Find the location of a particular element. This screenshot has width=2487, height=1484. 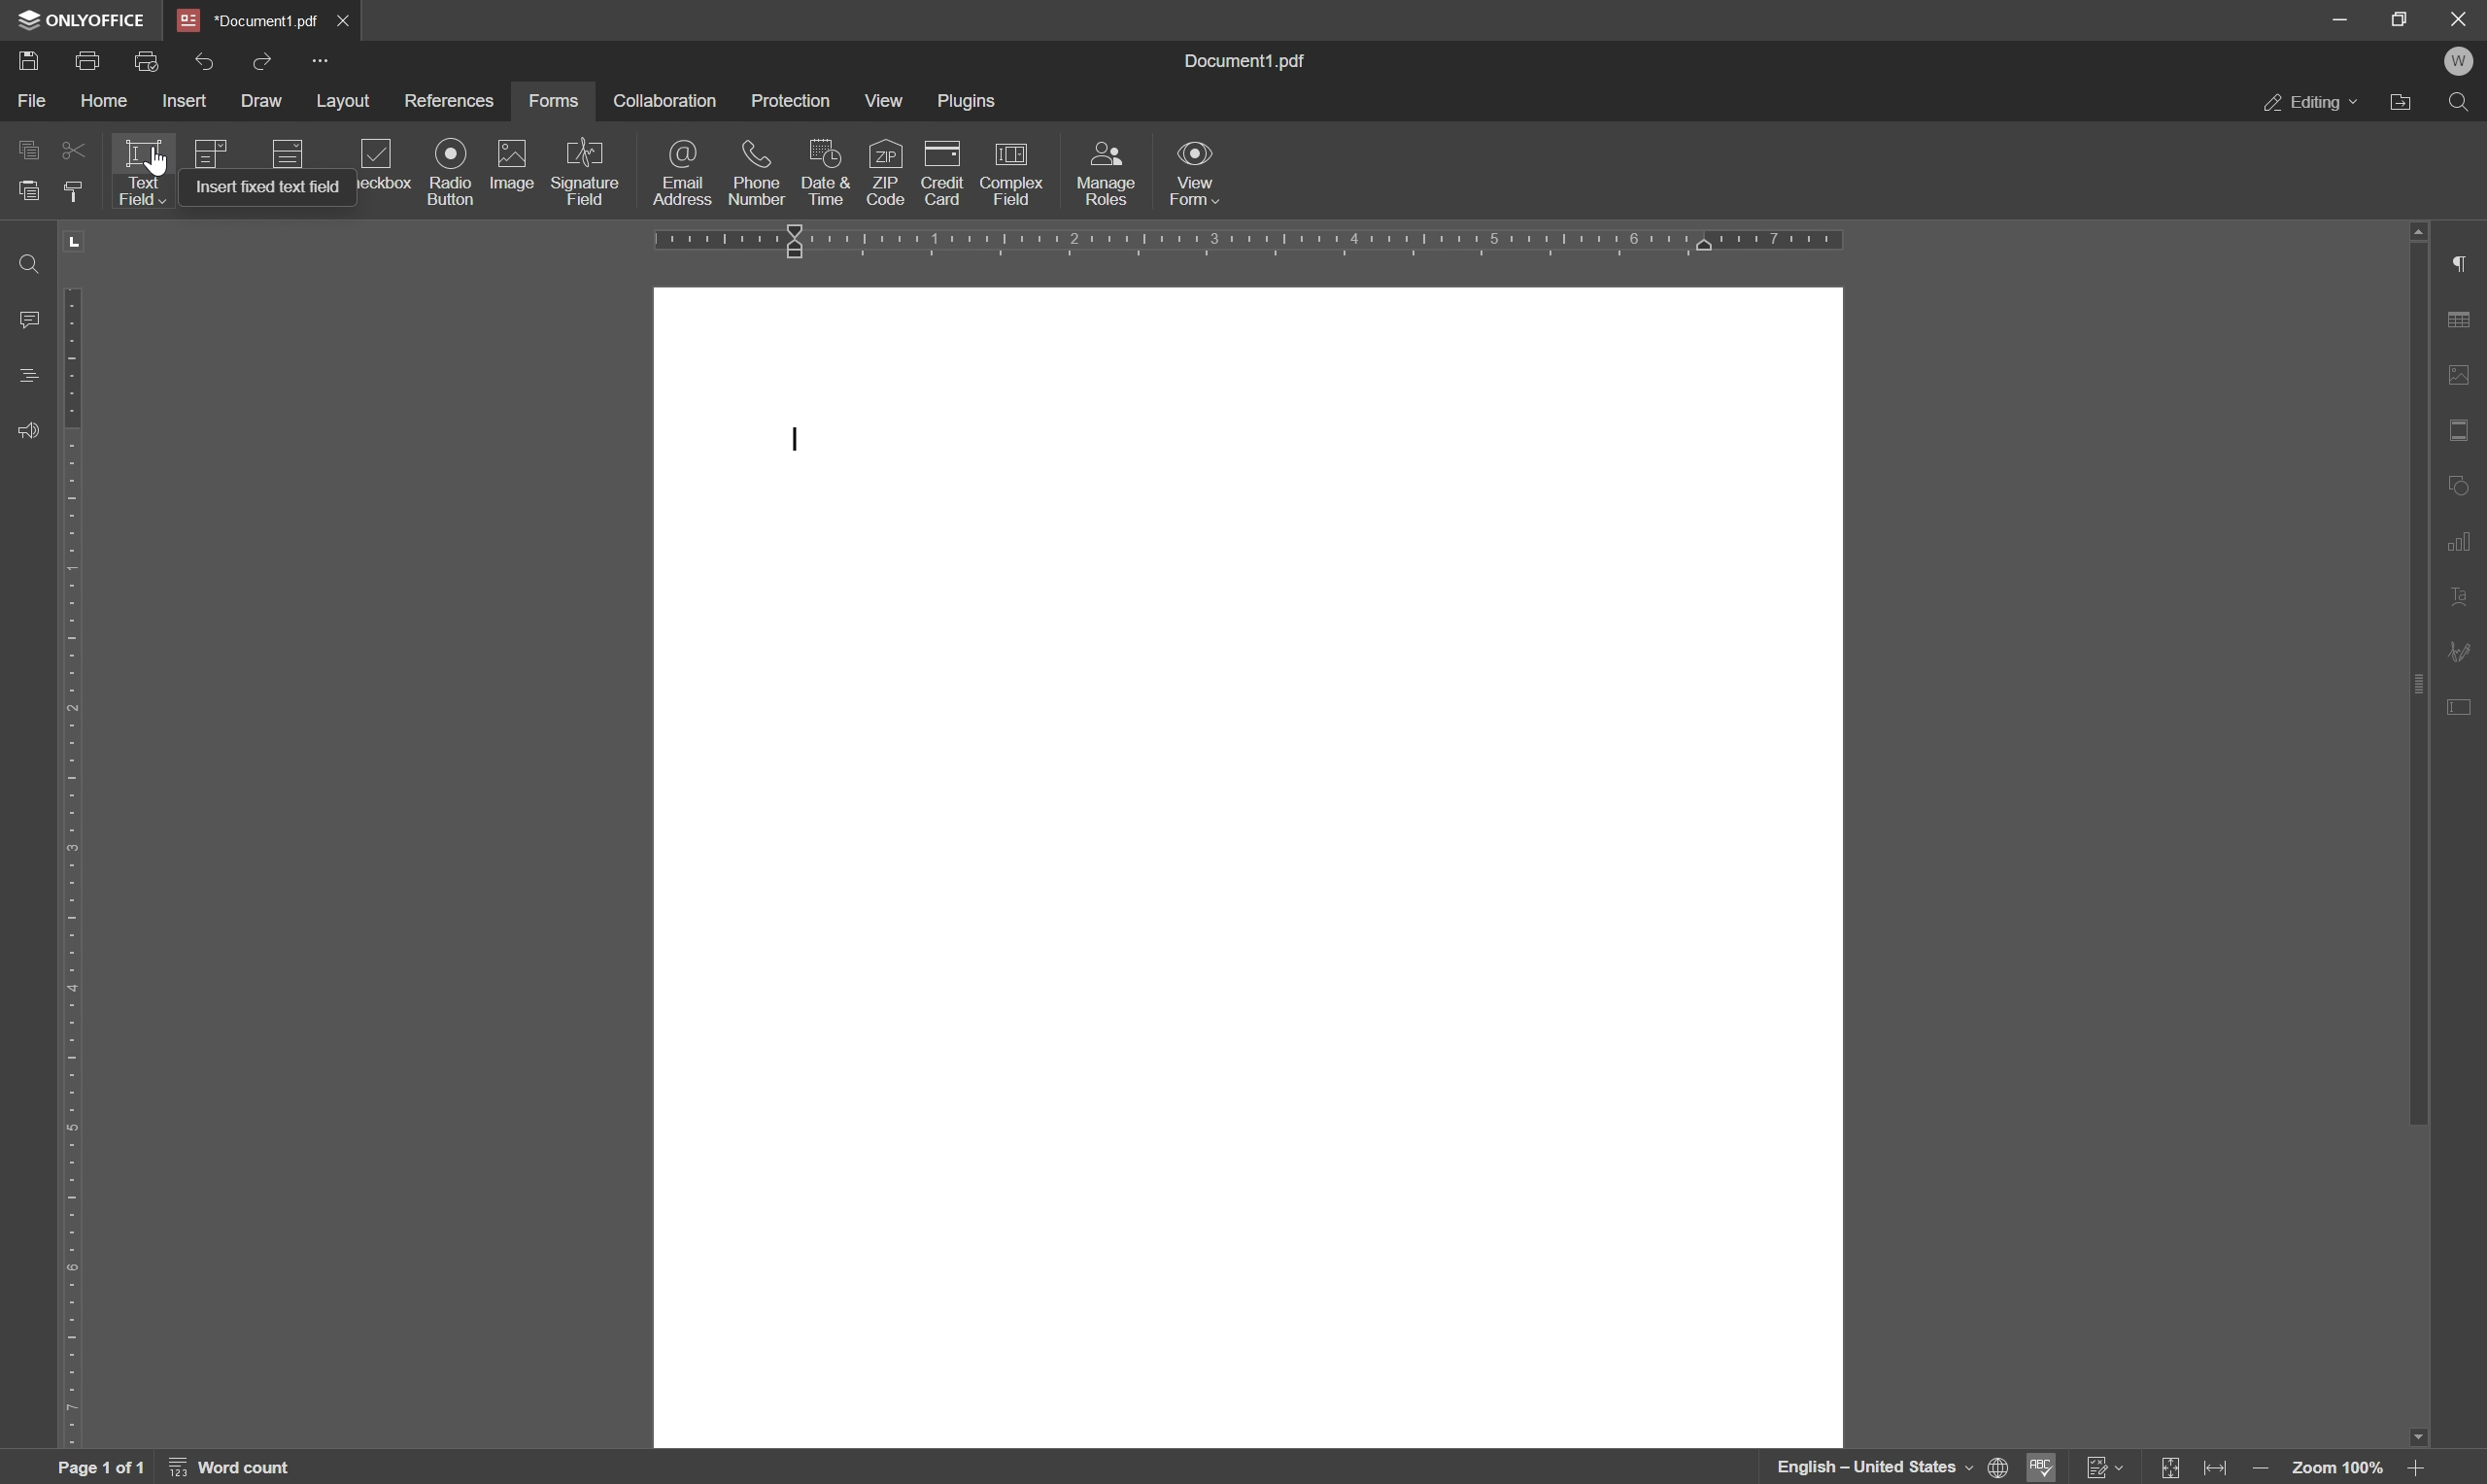

collaboration is located at coordinates (663, 100).